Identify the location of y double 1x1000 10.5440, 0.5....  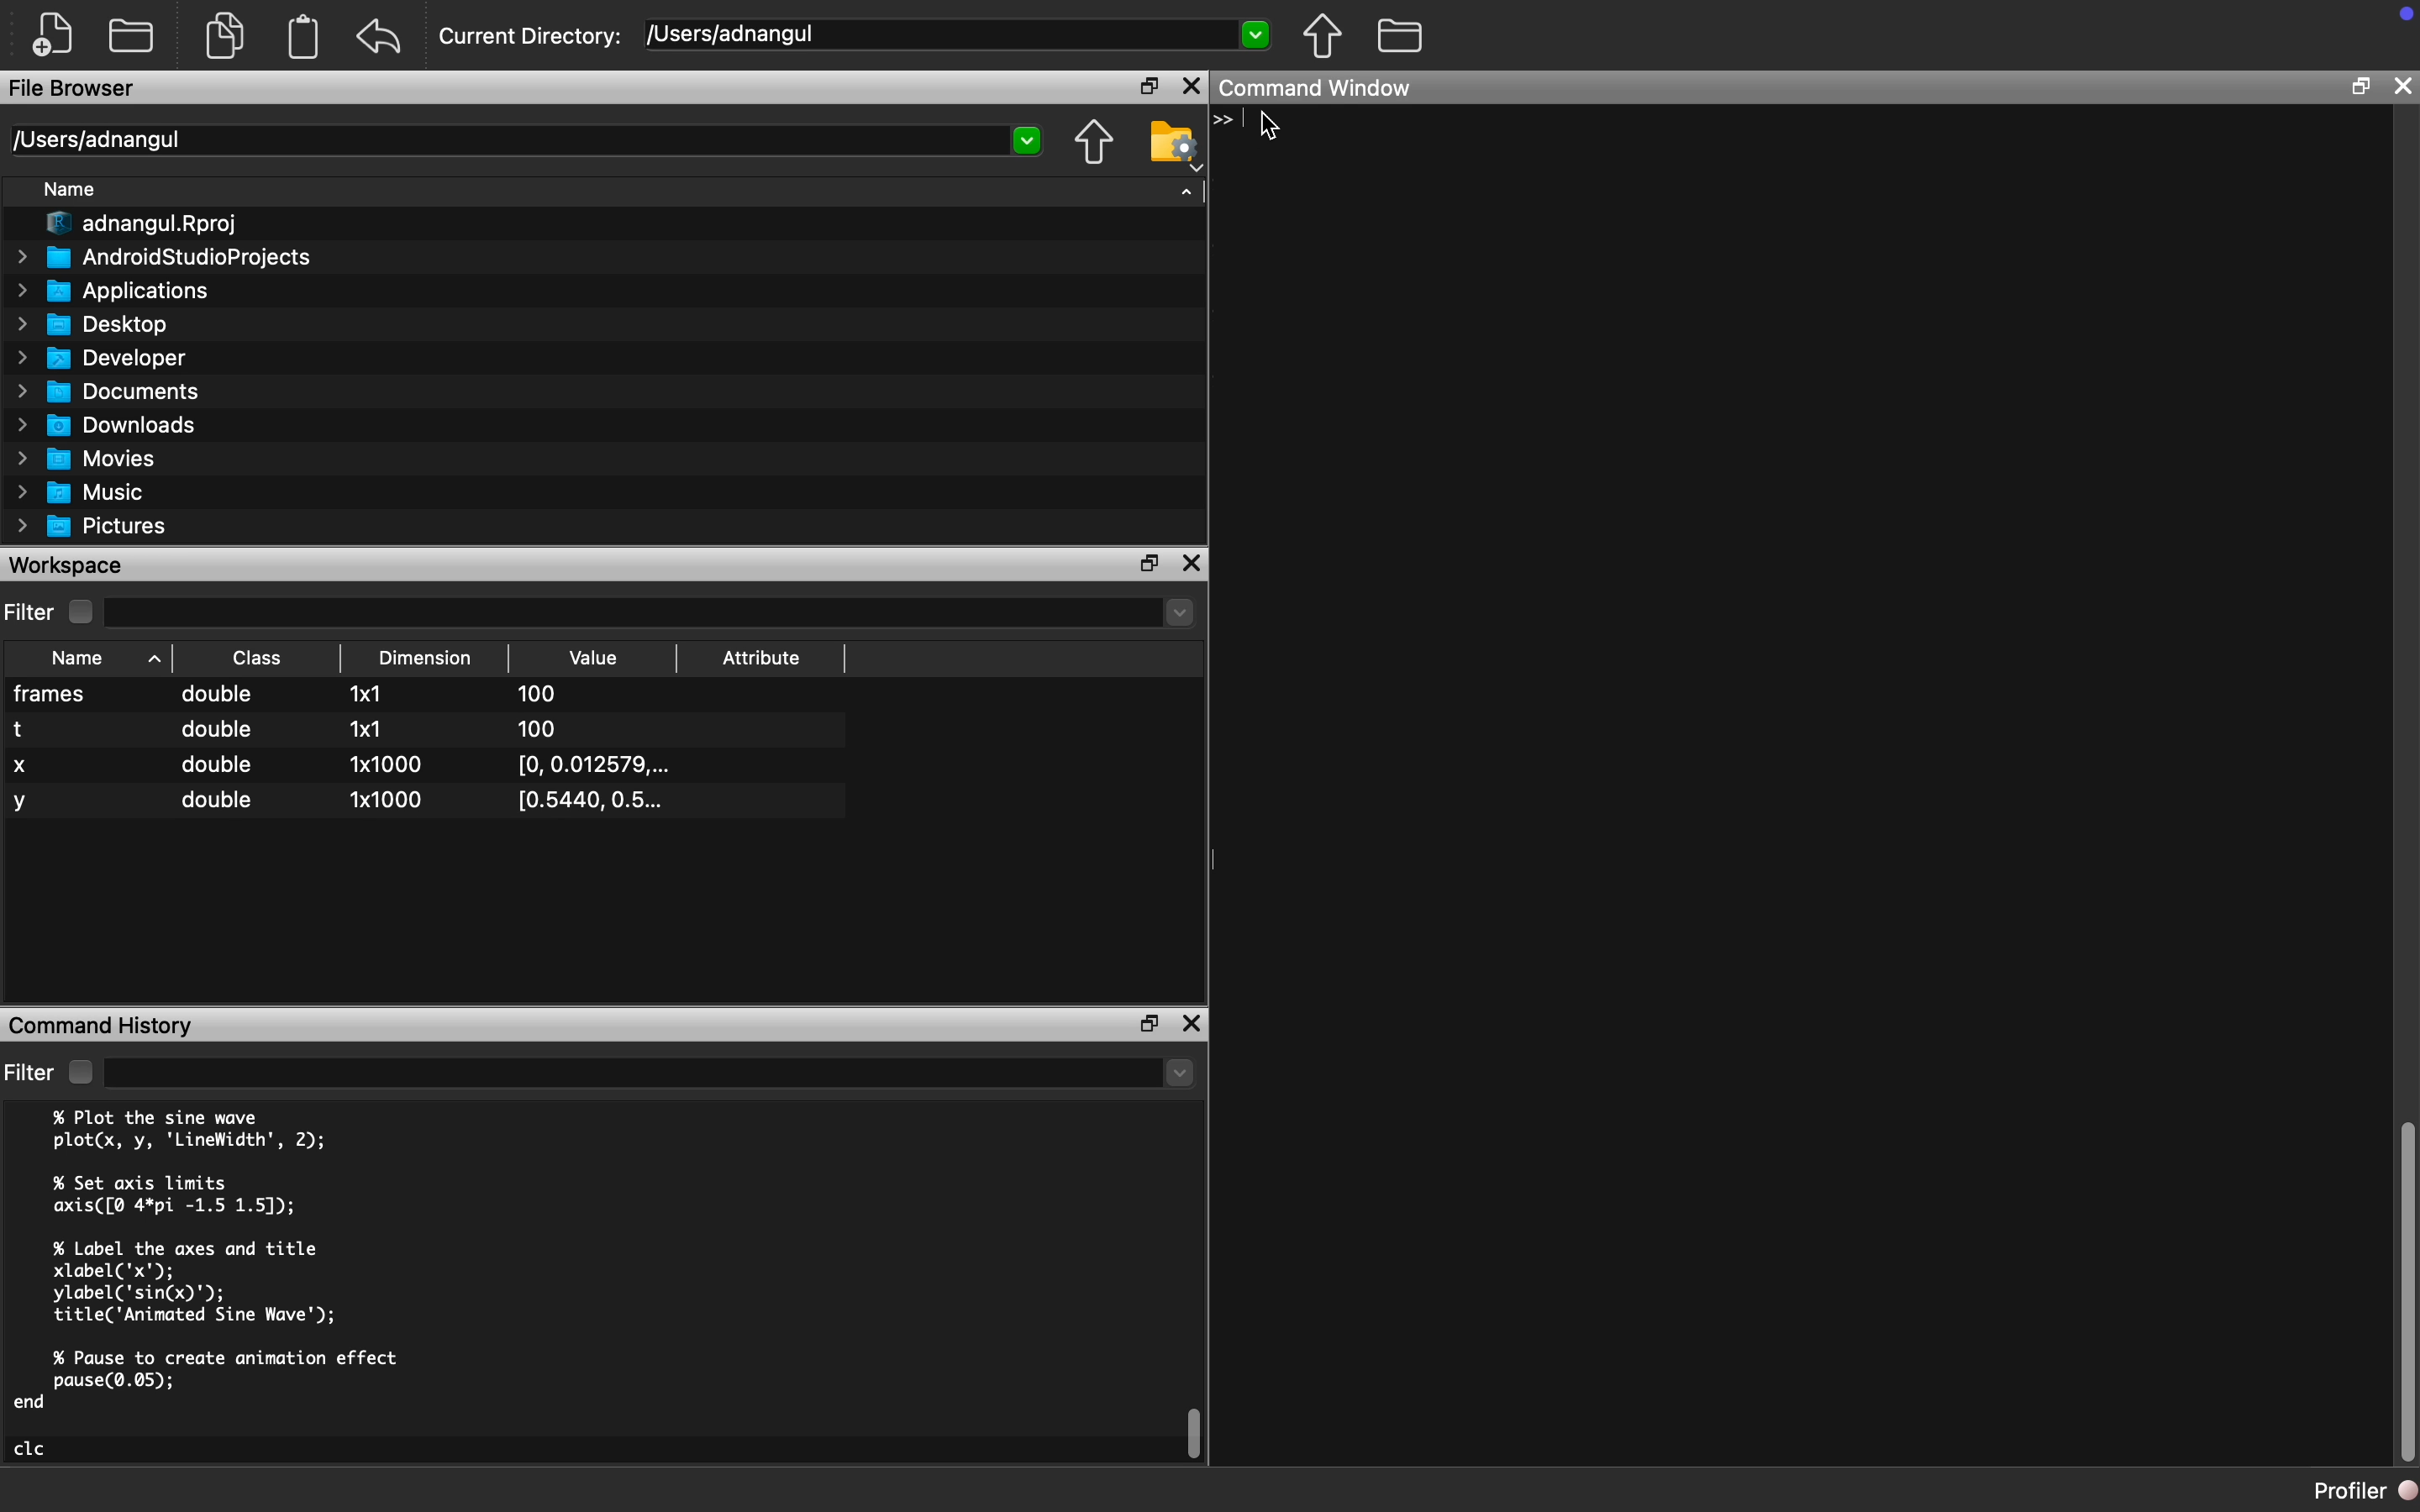
(341, 804).